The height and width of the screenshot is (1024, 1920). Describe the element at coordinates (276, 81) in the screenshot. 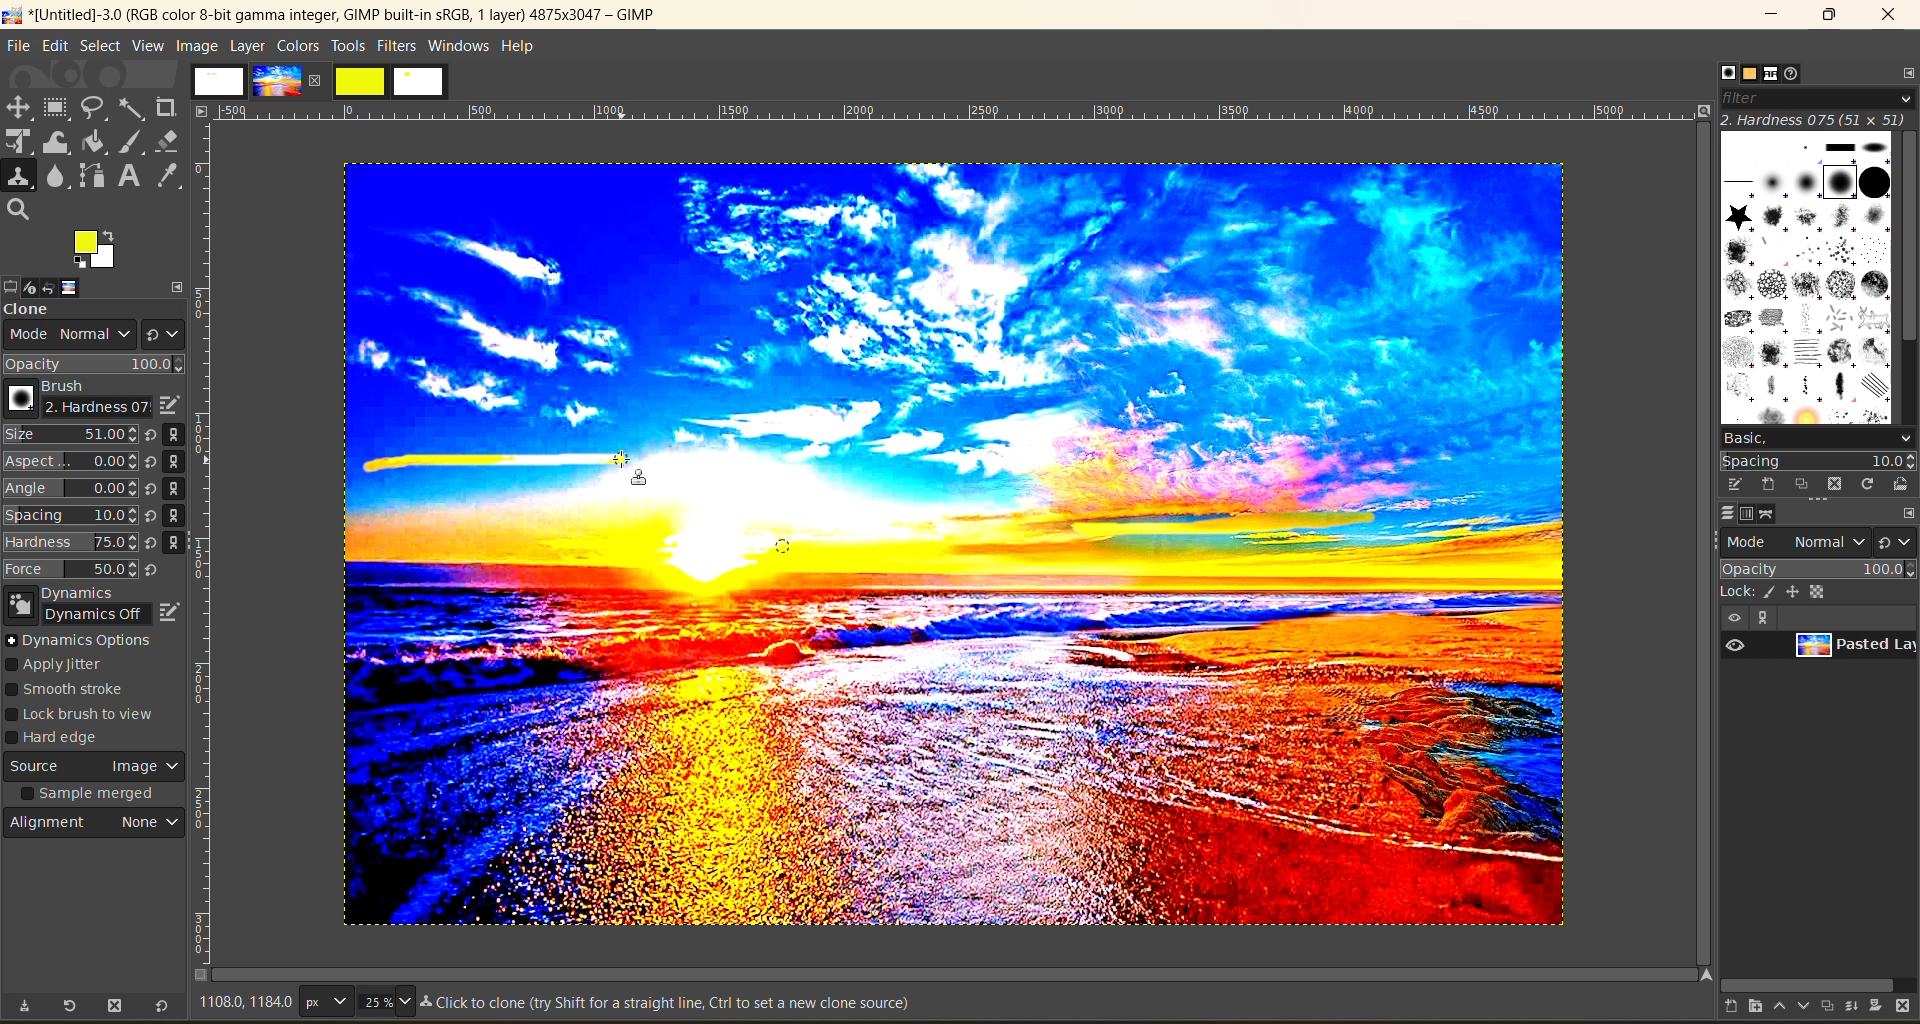

I see `image` at that location.